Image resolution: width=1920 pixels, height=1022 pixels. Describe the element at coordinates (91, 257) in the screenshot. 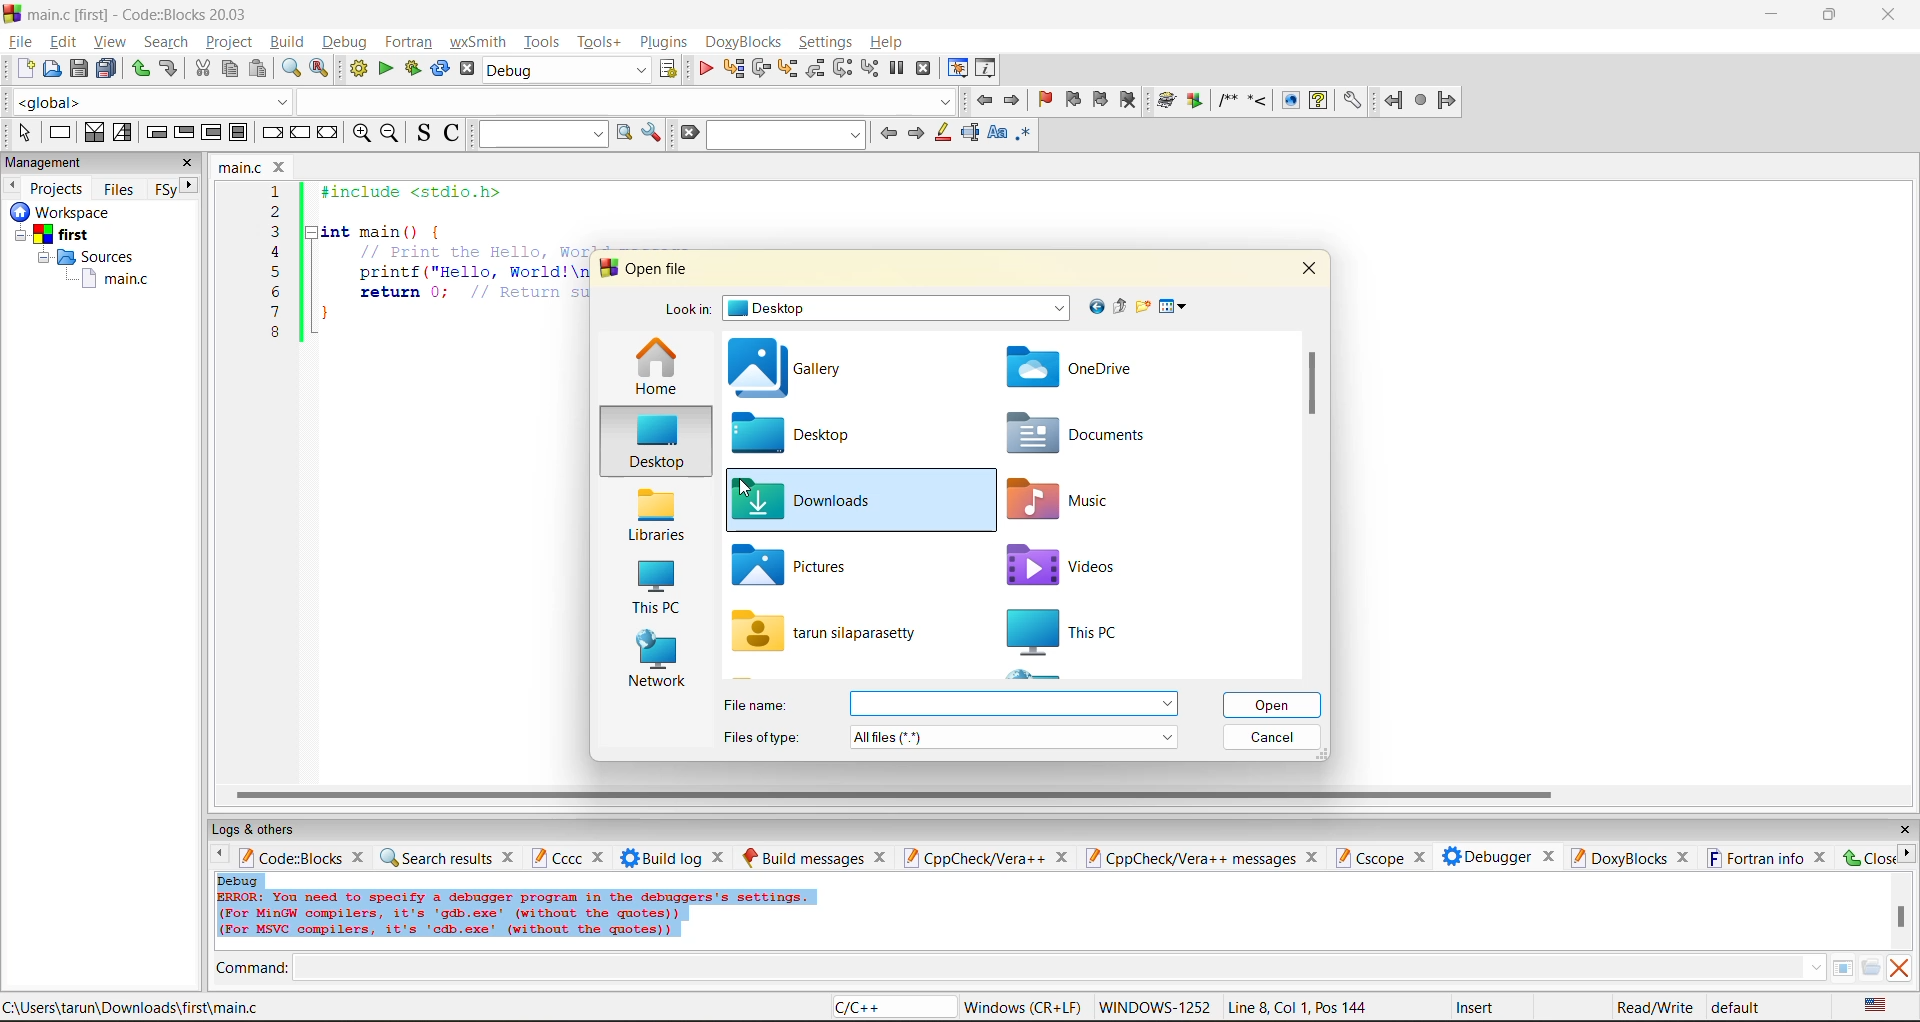

I see `Sources` at that location.